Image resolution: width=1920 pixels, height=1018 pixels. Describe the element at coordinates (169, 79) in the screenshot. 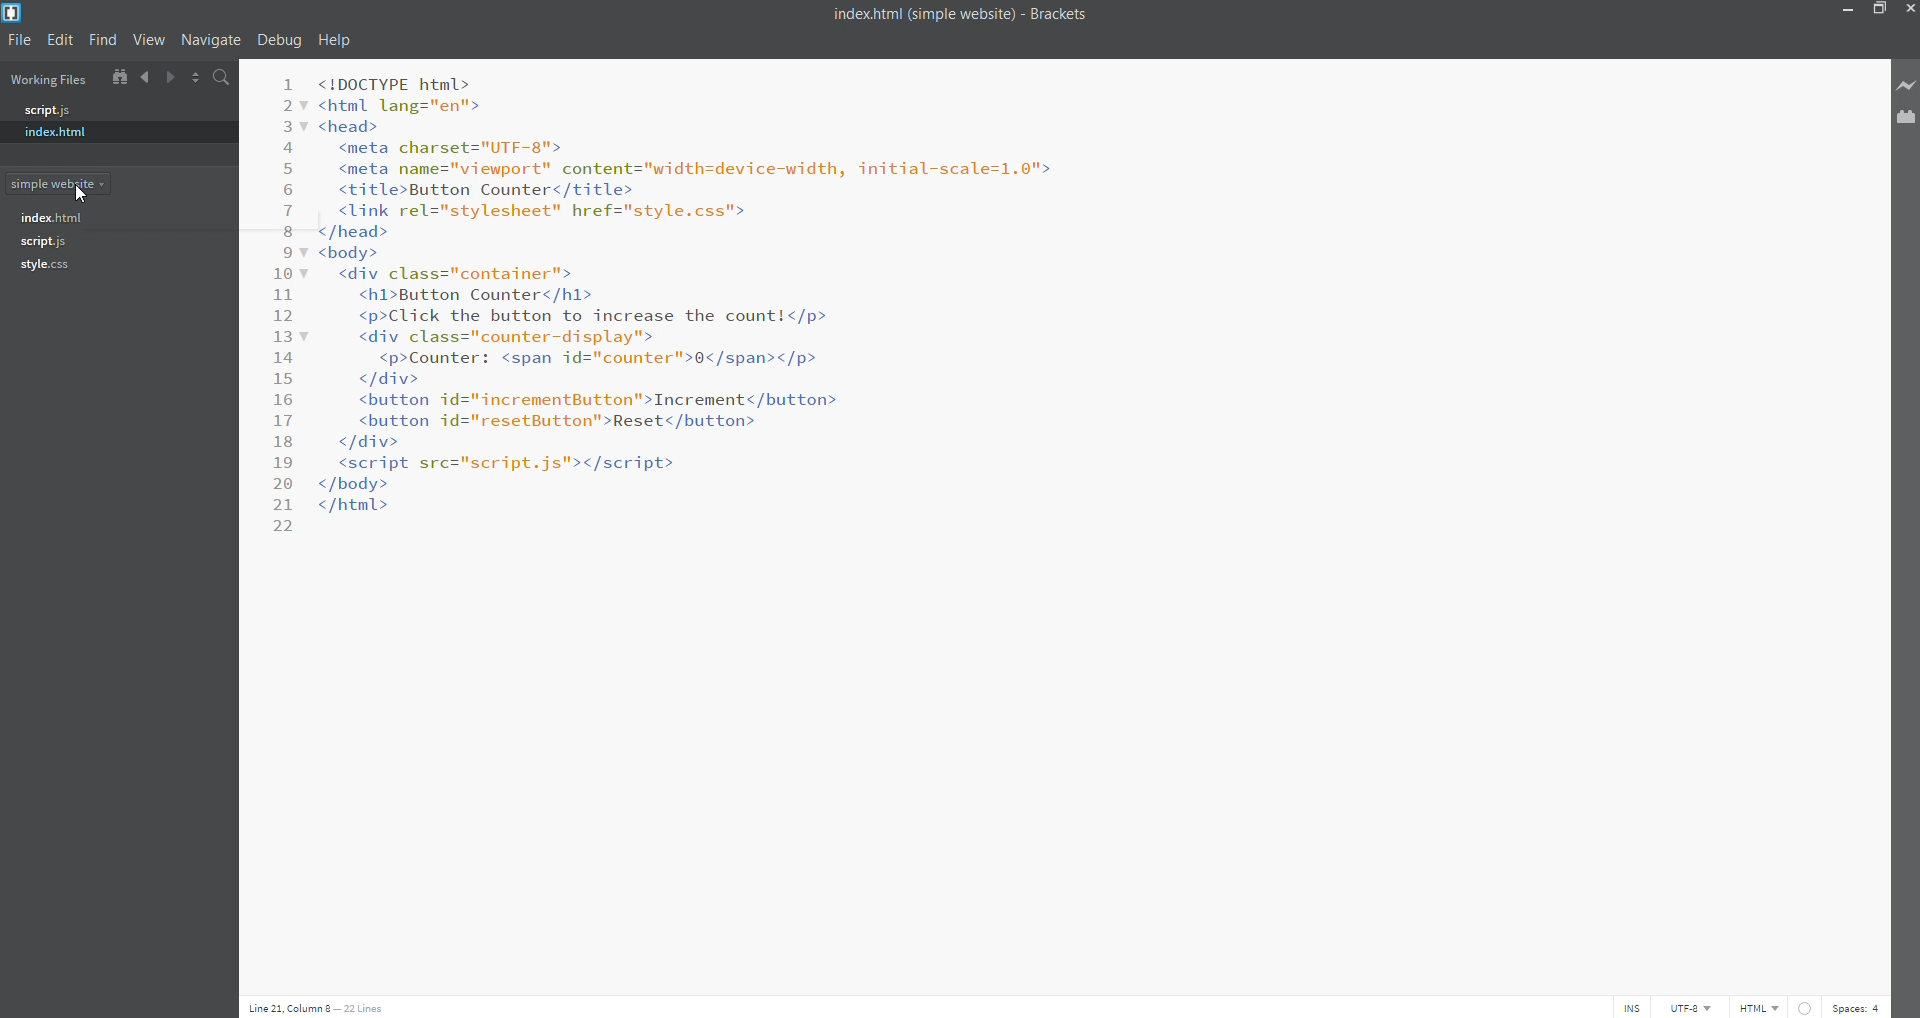

I see `navigate forward` at that location.